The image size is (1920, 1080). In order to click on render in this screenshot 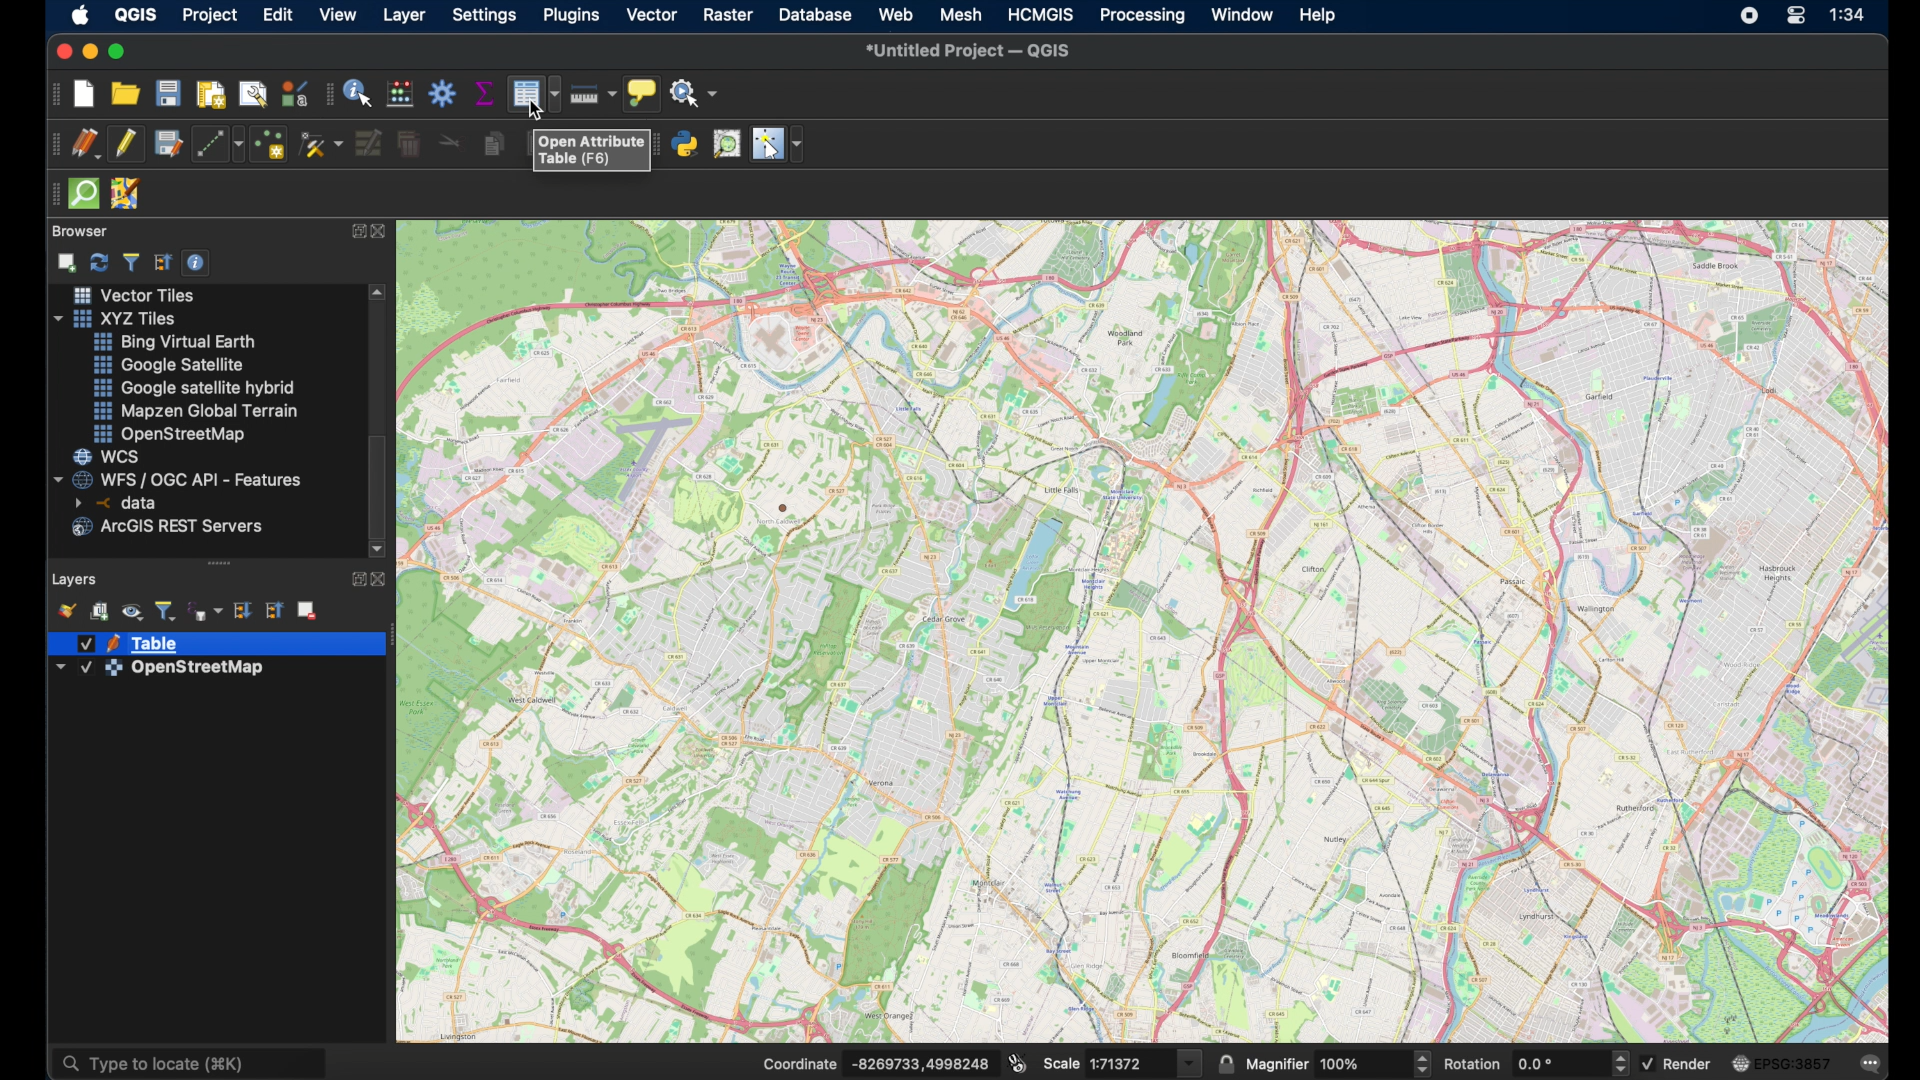, I will do `click(1694, 1063)`.